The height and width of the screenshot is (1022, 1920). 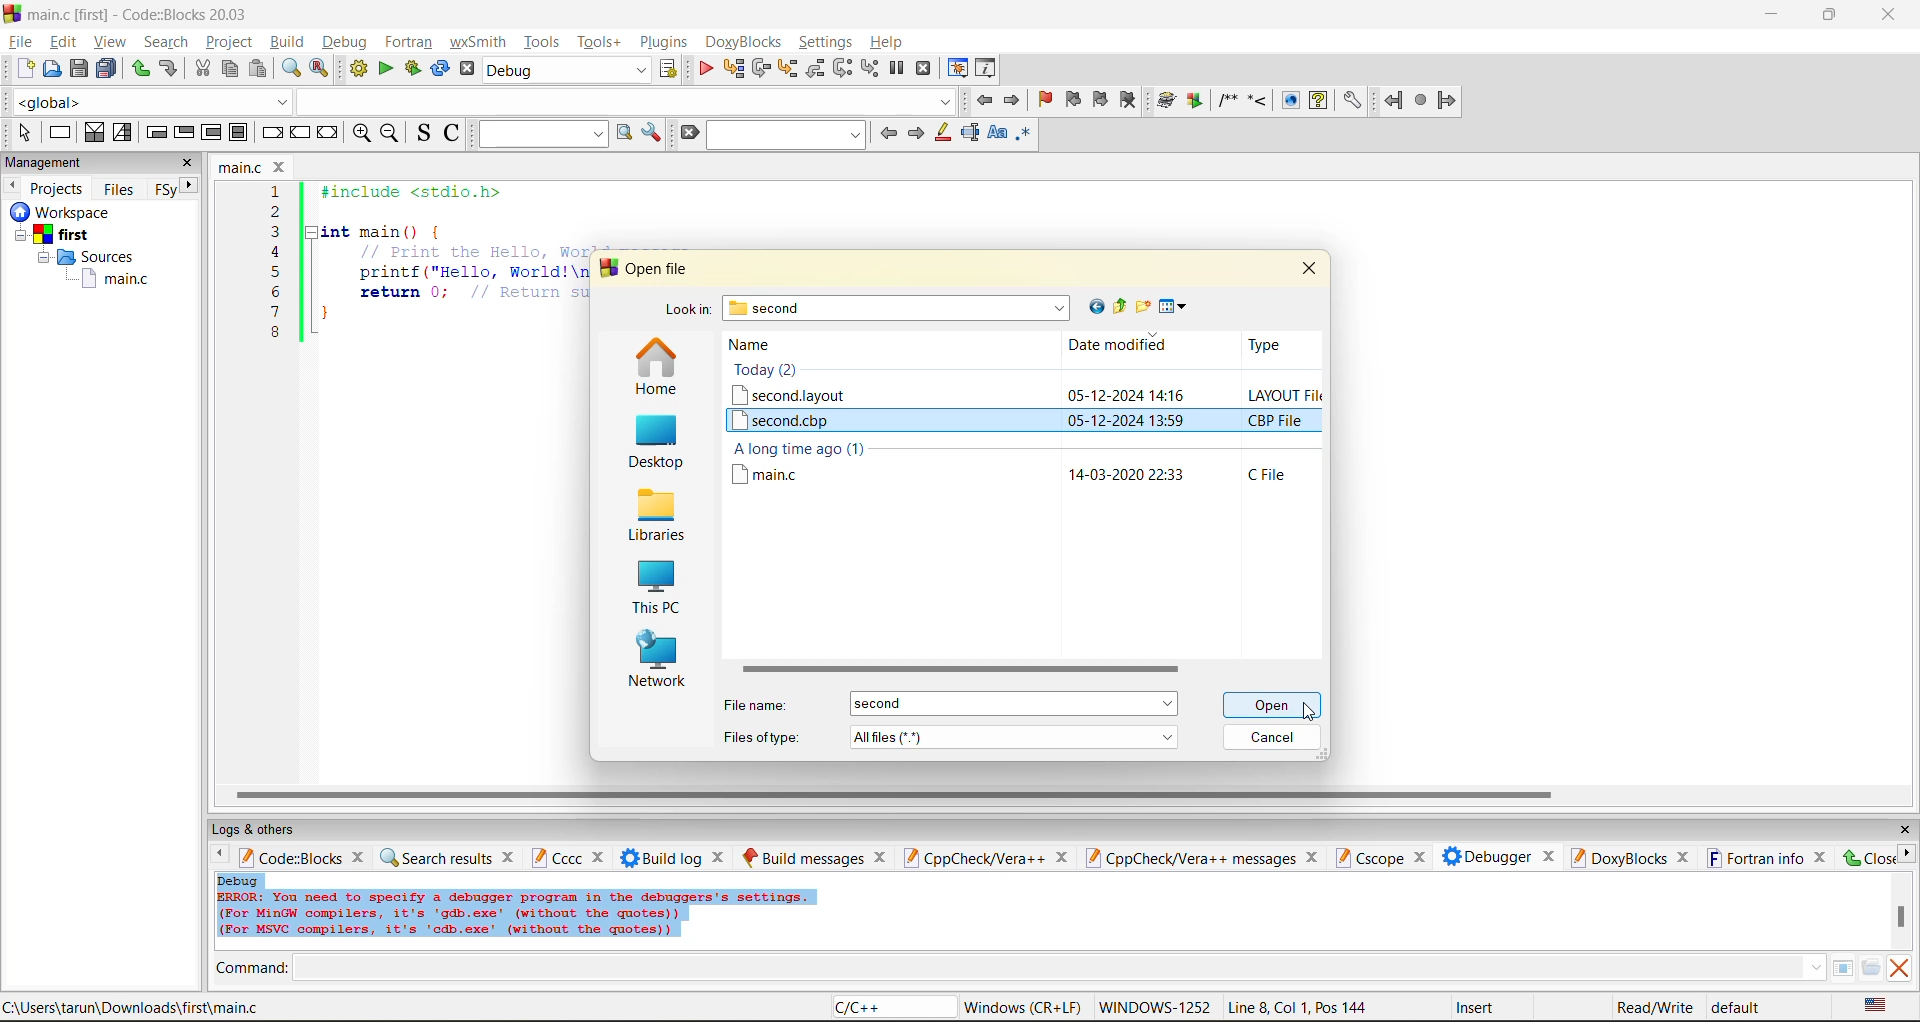 I want to click on Windows (CR+LF), so click(x=1025, y=1007).